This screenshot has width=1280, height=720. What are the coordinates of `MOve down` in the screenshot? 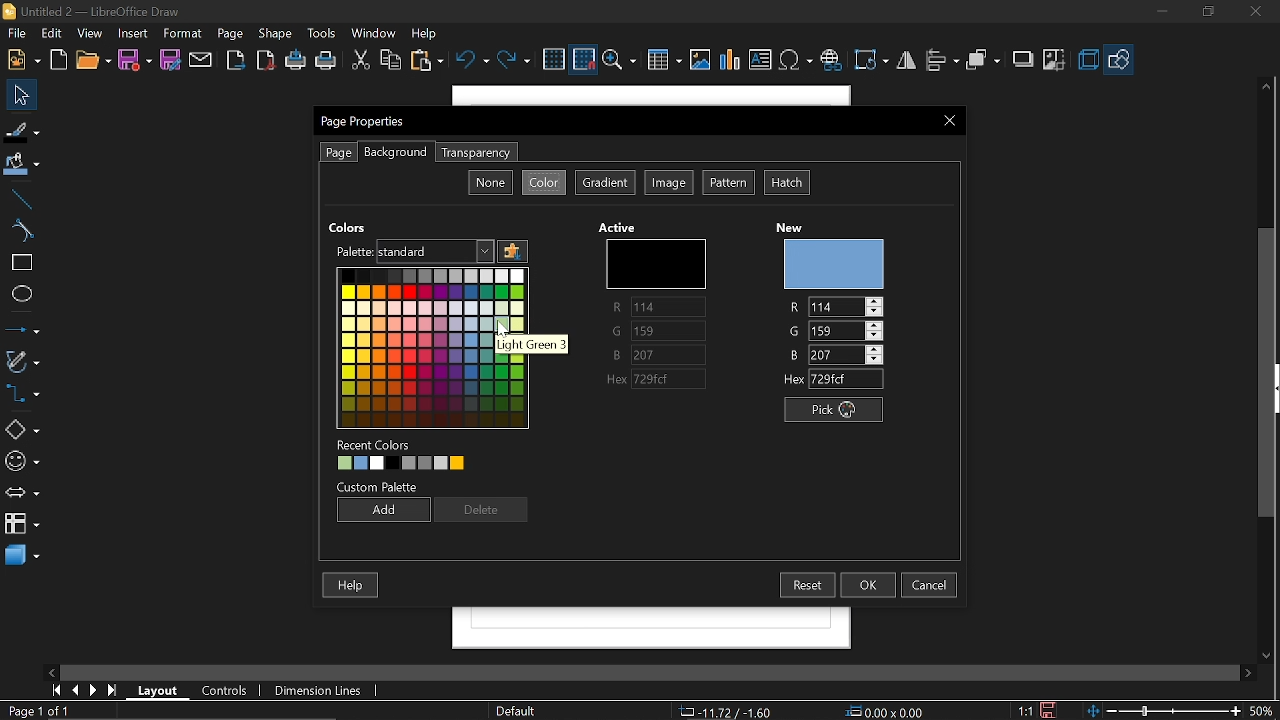 It's located at (1264, 654).